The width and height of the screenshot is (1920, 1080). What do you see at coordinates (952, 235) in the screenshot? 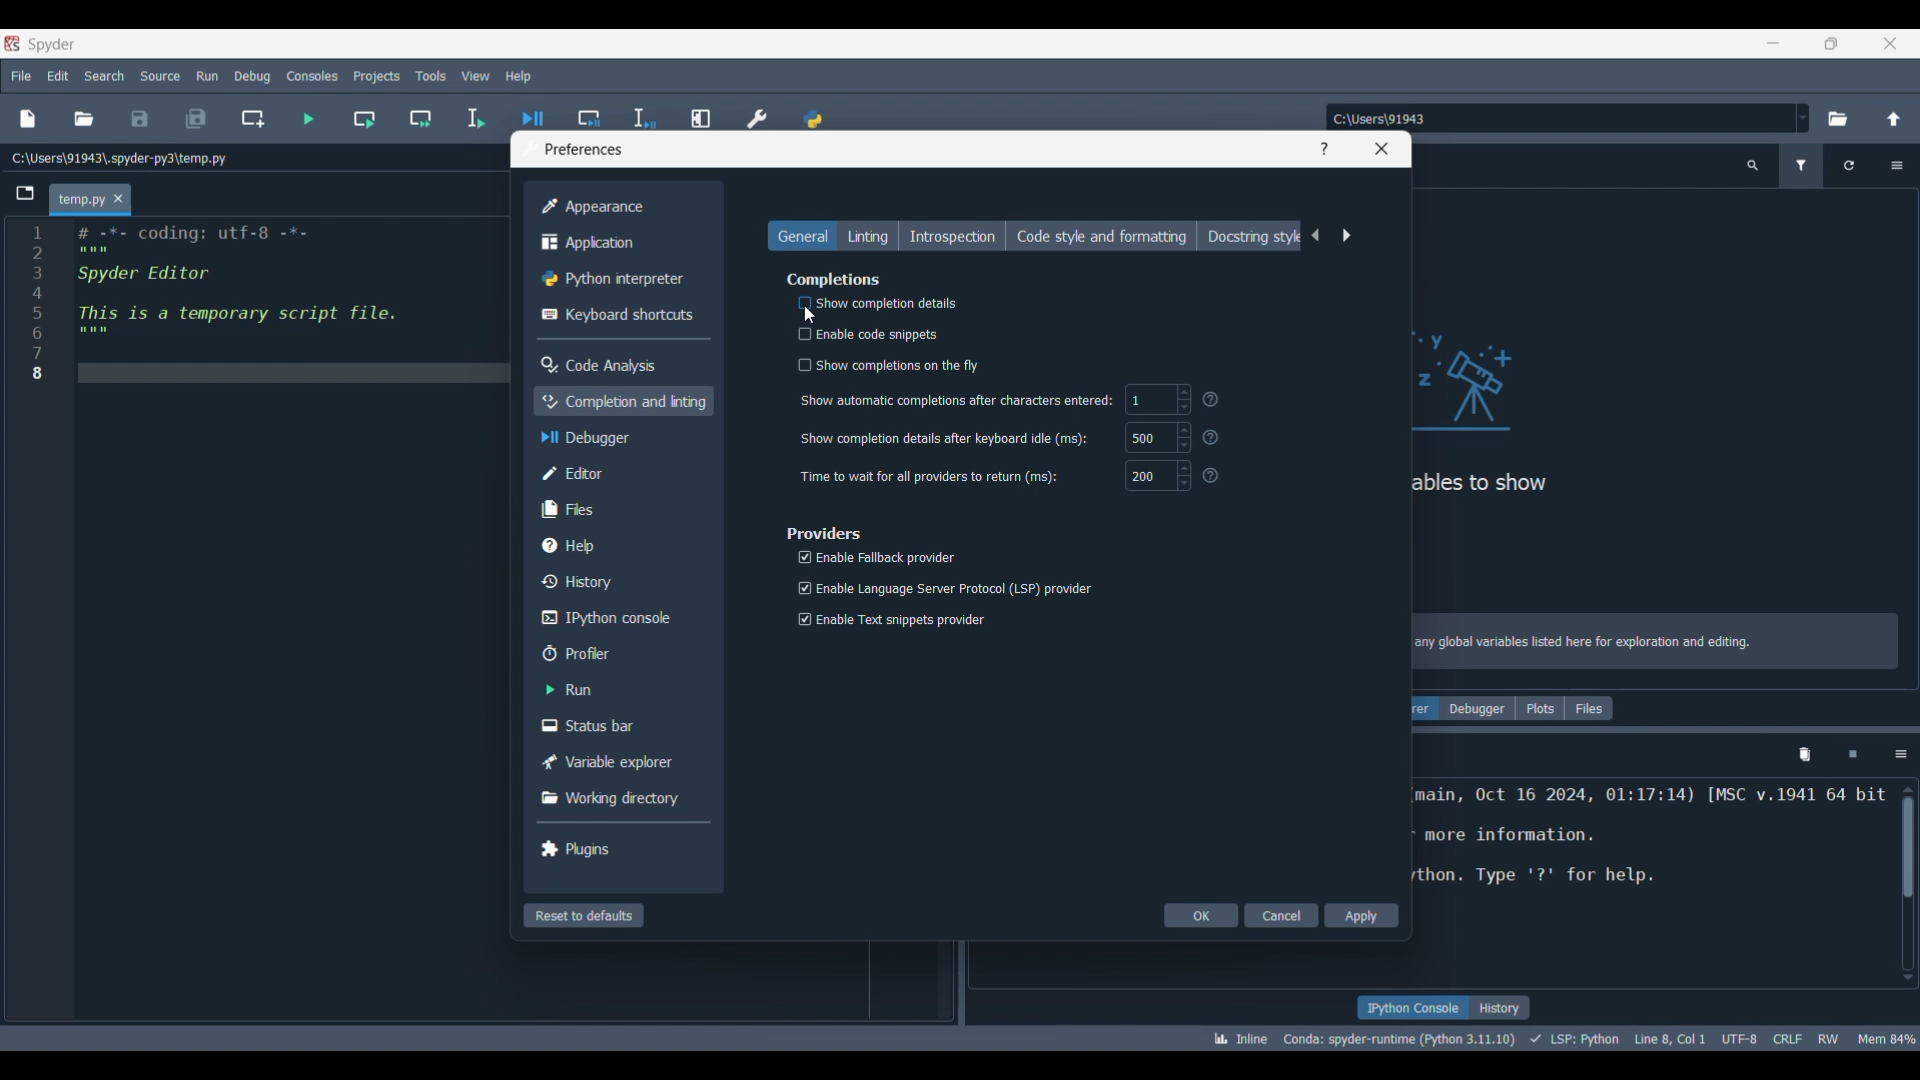
I see `Introspection` at bounding box center [952, 235].